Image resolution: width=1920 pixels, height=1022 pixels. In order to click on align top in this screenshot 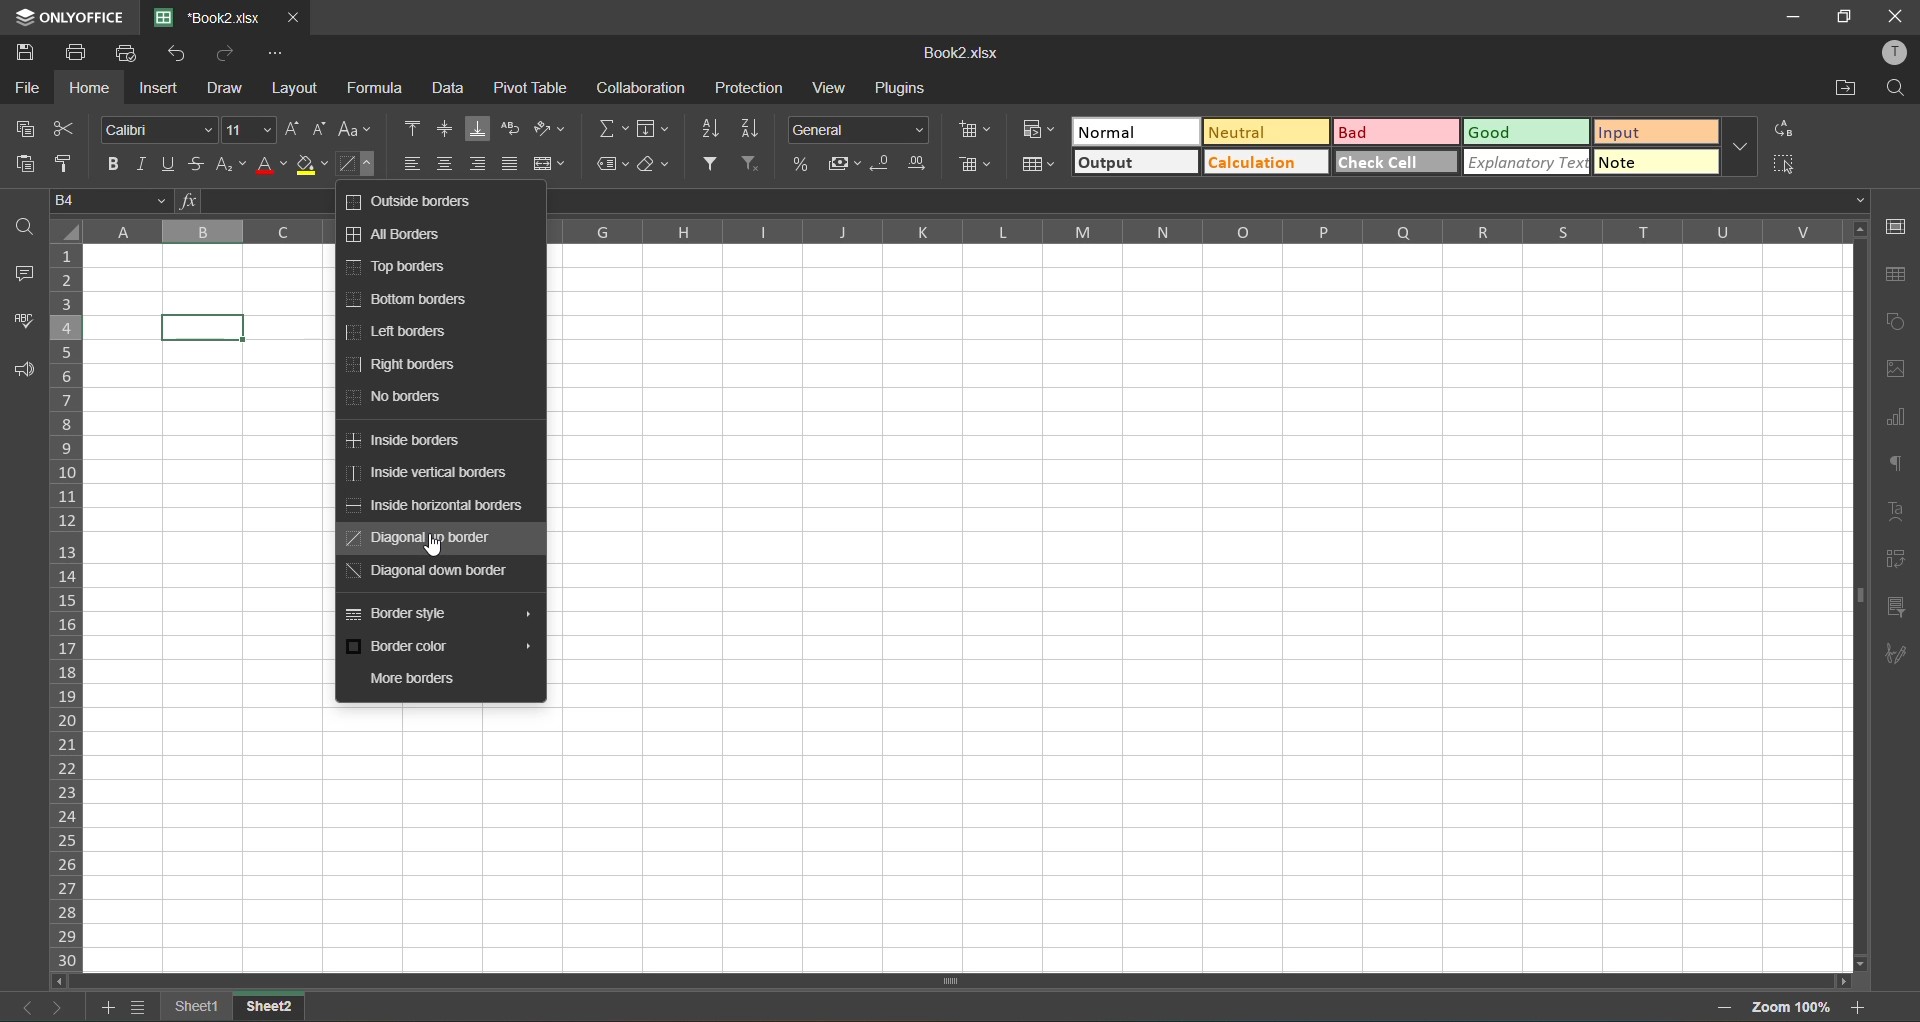, I will do `click(415, 128)`.